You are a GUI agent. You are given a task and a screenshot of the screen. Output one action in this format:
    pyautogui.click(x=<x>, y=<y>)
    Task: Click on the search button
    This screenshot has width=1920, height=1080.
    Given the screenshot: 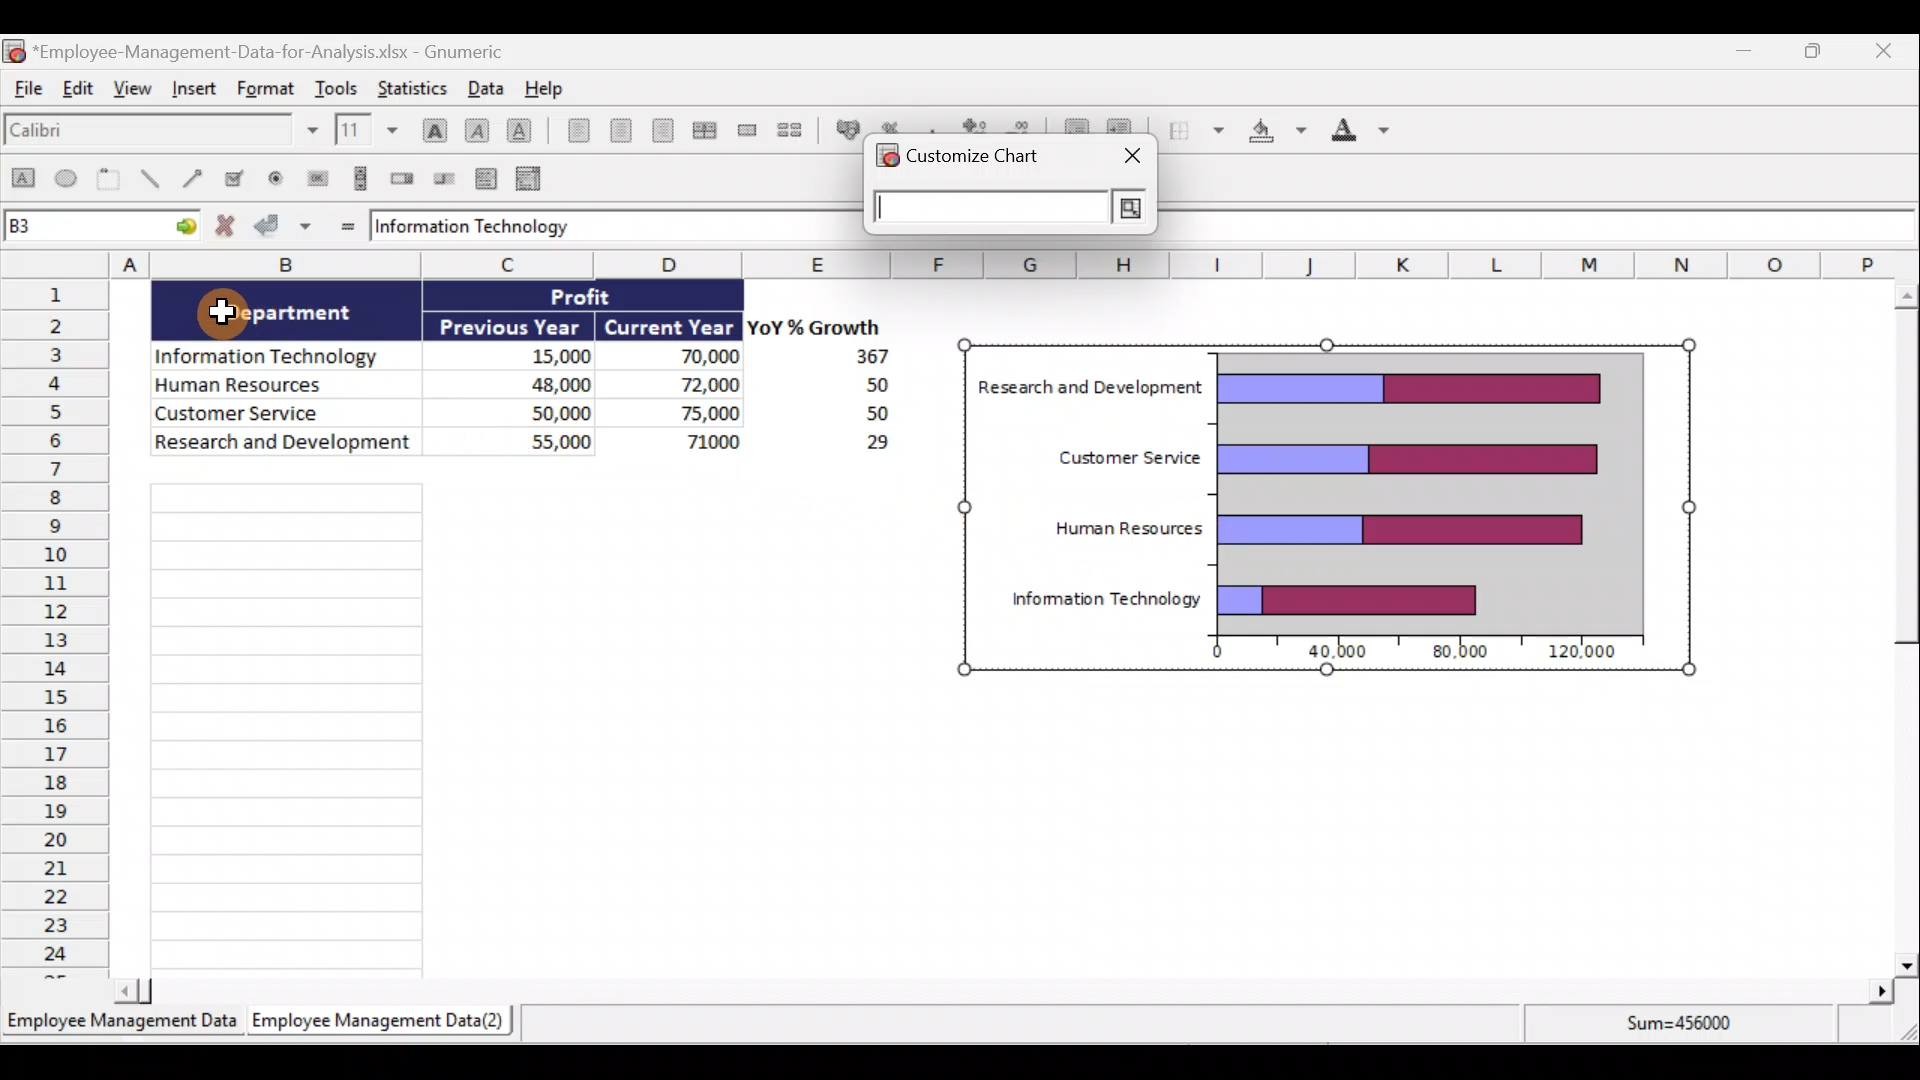 What is the action you would take?
    pyautogui.click(x=1130, y=208)
    